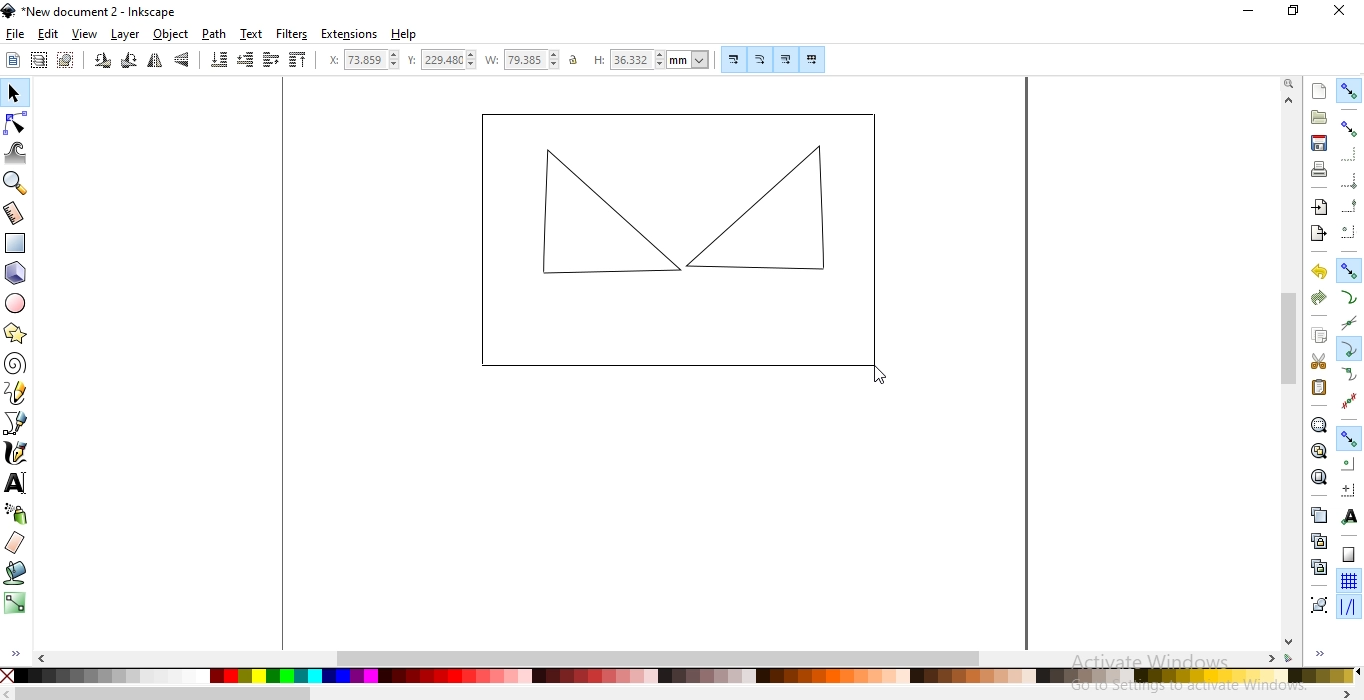 The width and height of the screenshot is (1364, 700). What do you see at coordinates (15, 126) in the screenshot?
I see `edit path by nodes` at bounding box center [15, 126].